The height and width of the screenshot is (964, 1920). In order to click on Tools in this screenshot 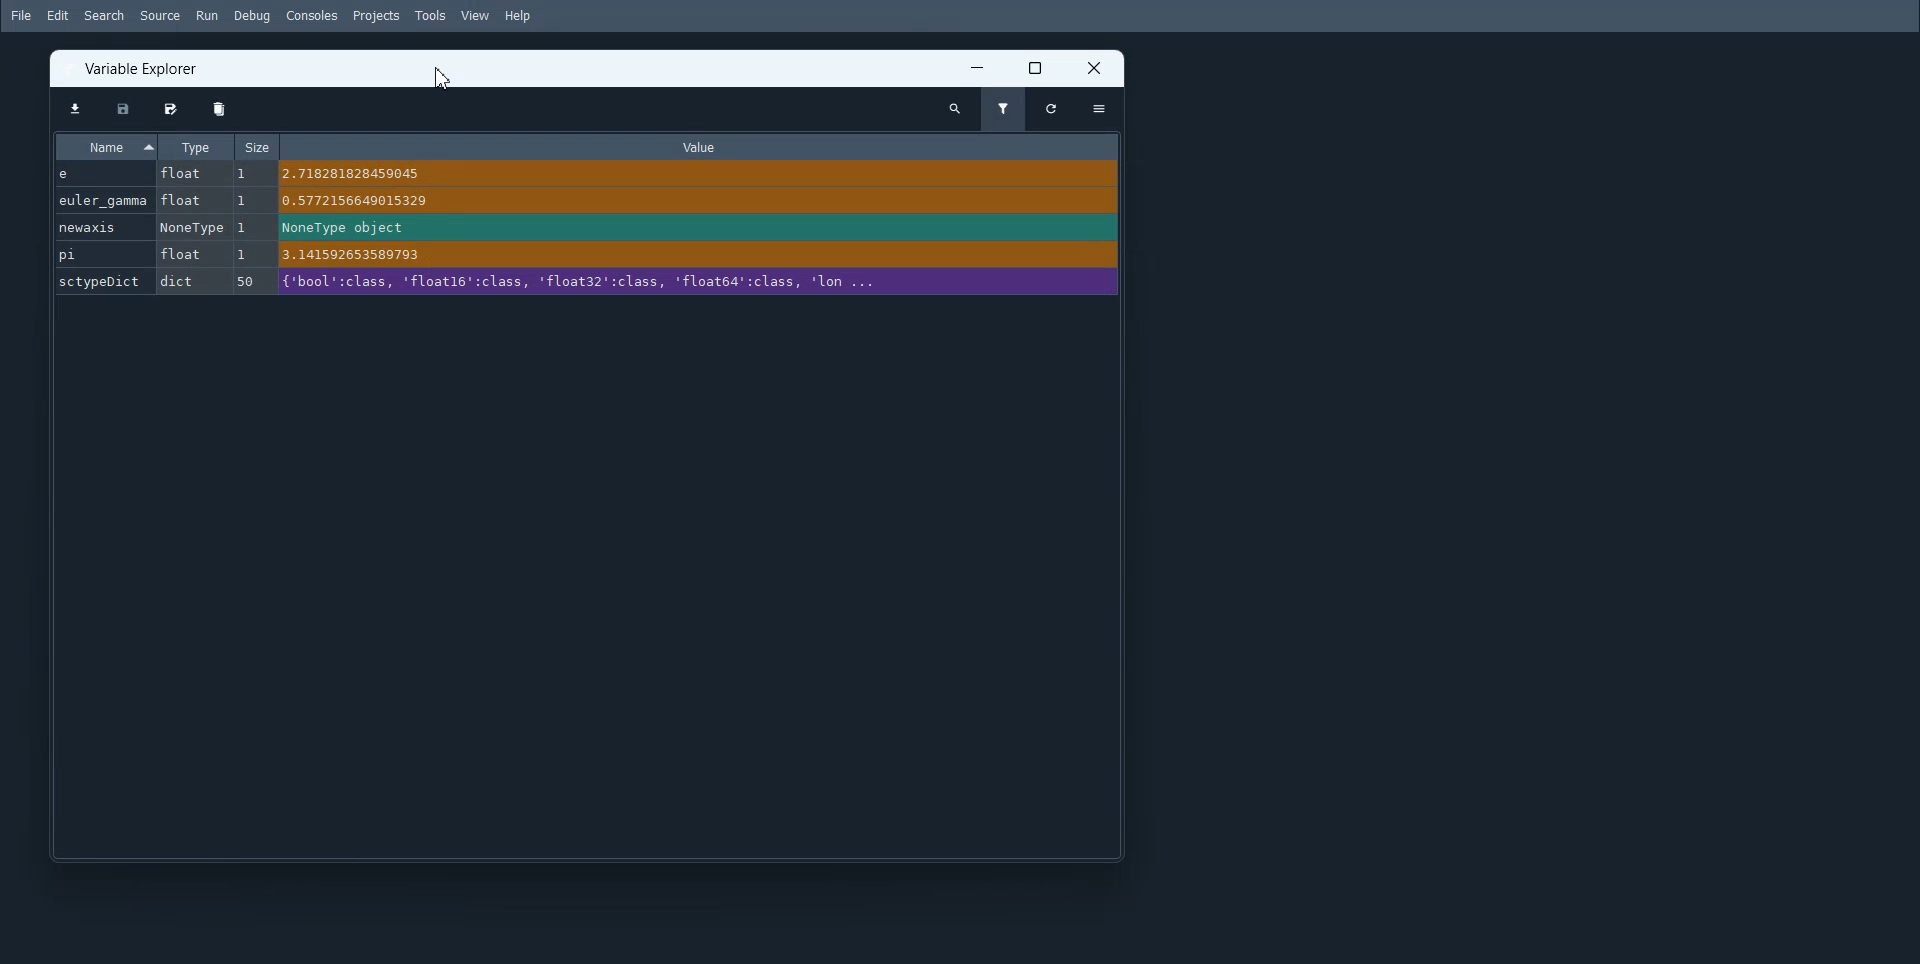, I will do `click(428, 15)`.